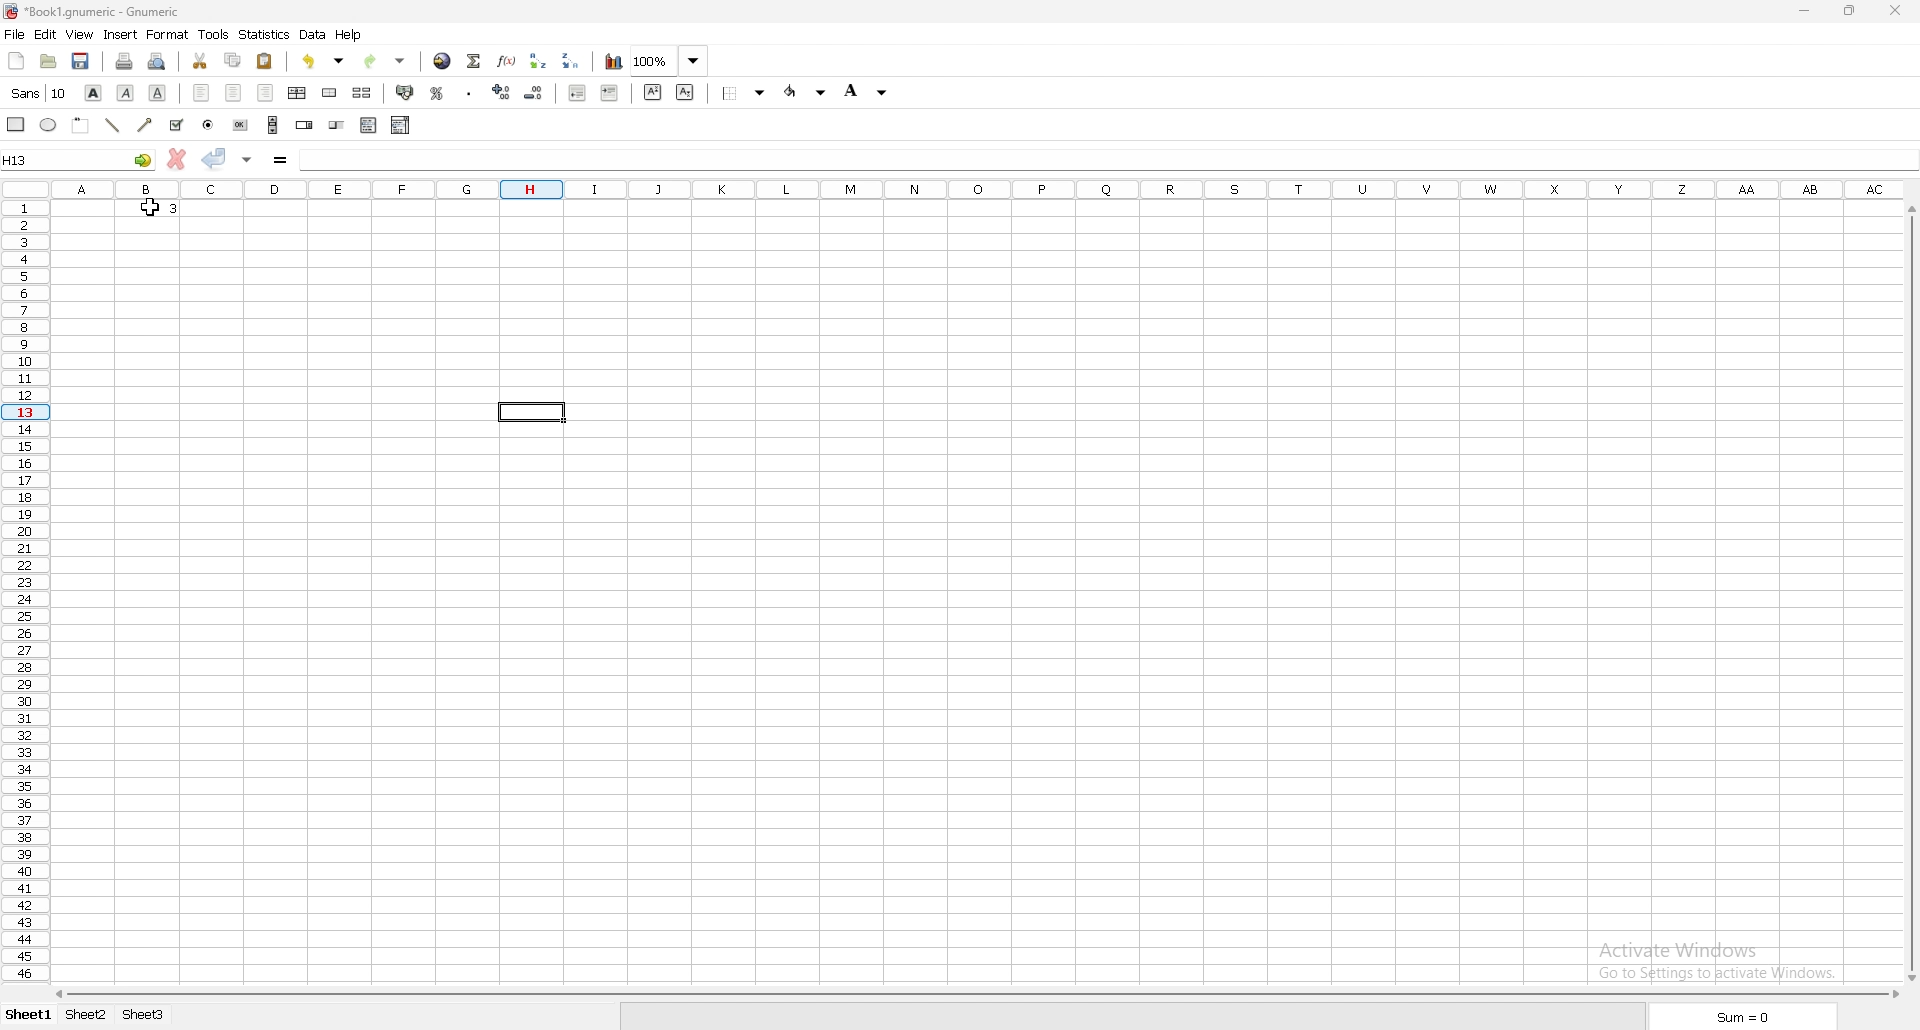 The width and height of the screenshot is (1920, 1030). I want to click on cursor, so click(143, 207).